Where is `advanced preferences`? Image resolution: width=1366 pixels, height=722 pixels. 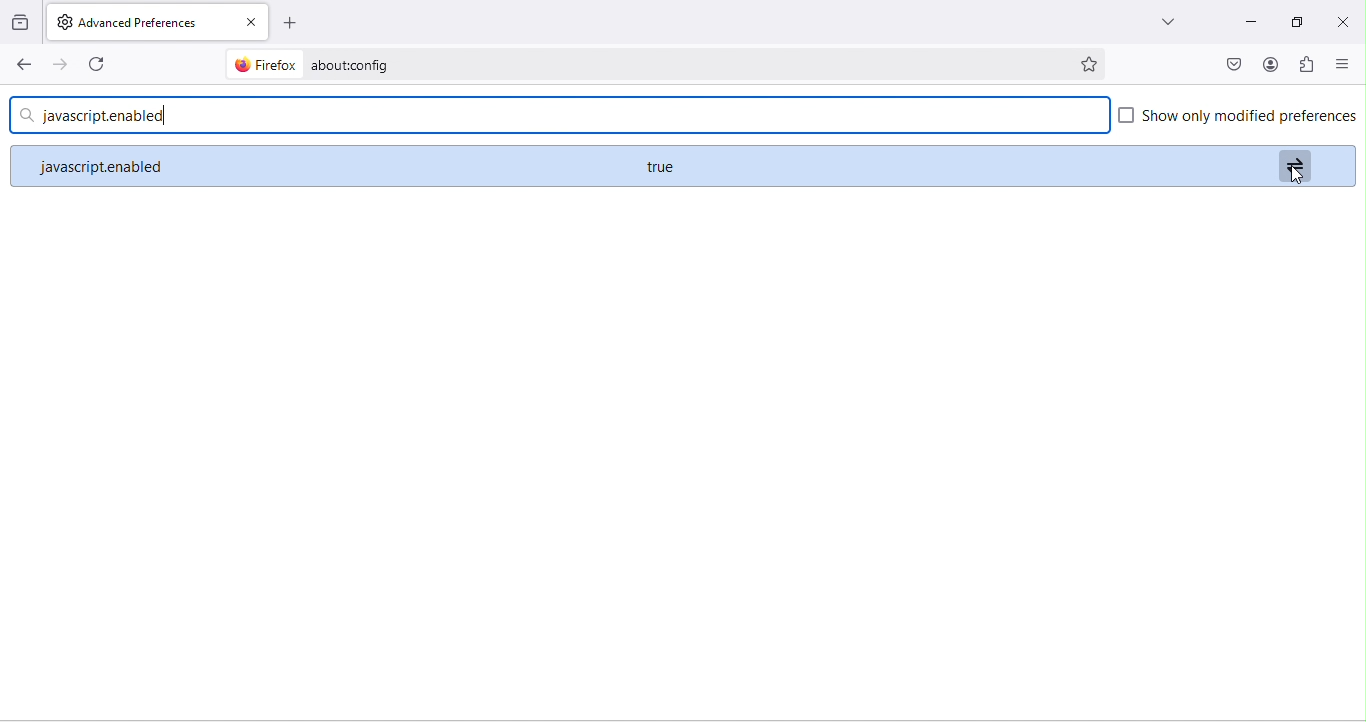 advanced preferences is located at coordinates (135, 23).